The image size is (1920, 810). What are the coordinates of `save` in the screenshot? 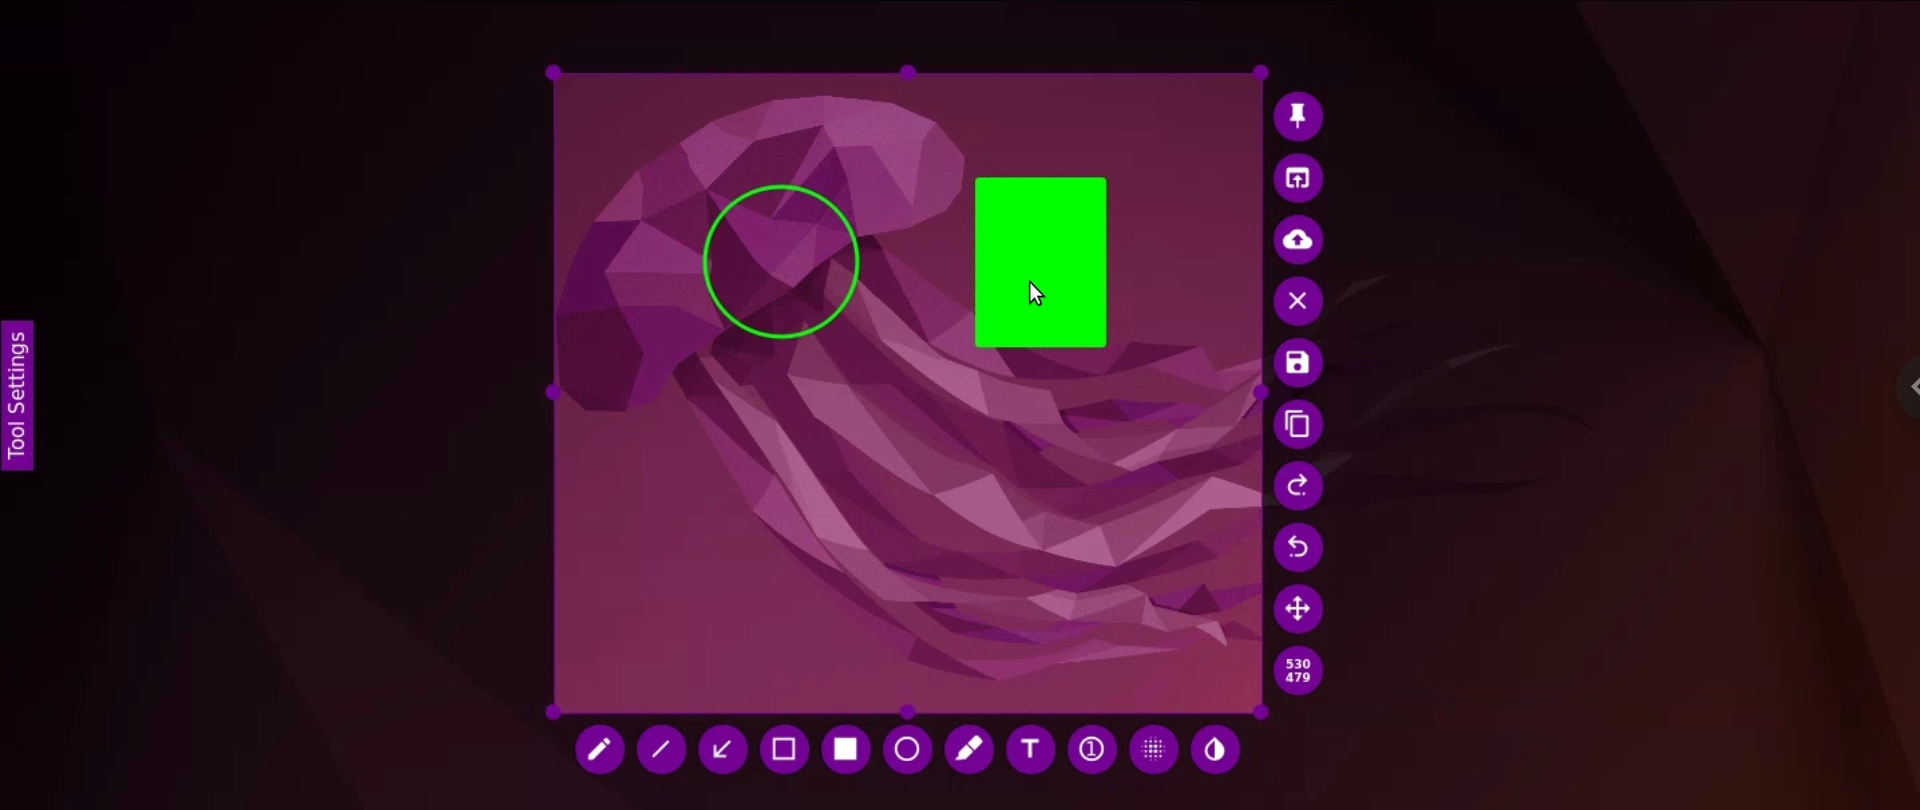 It's located at (1298, 362).